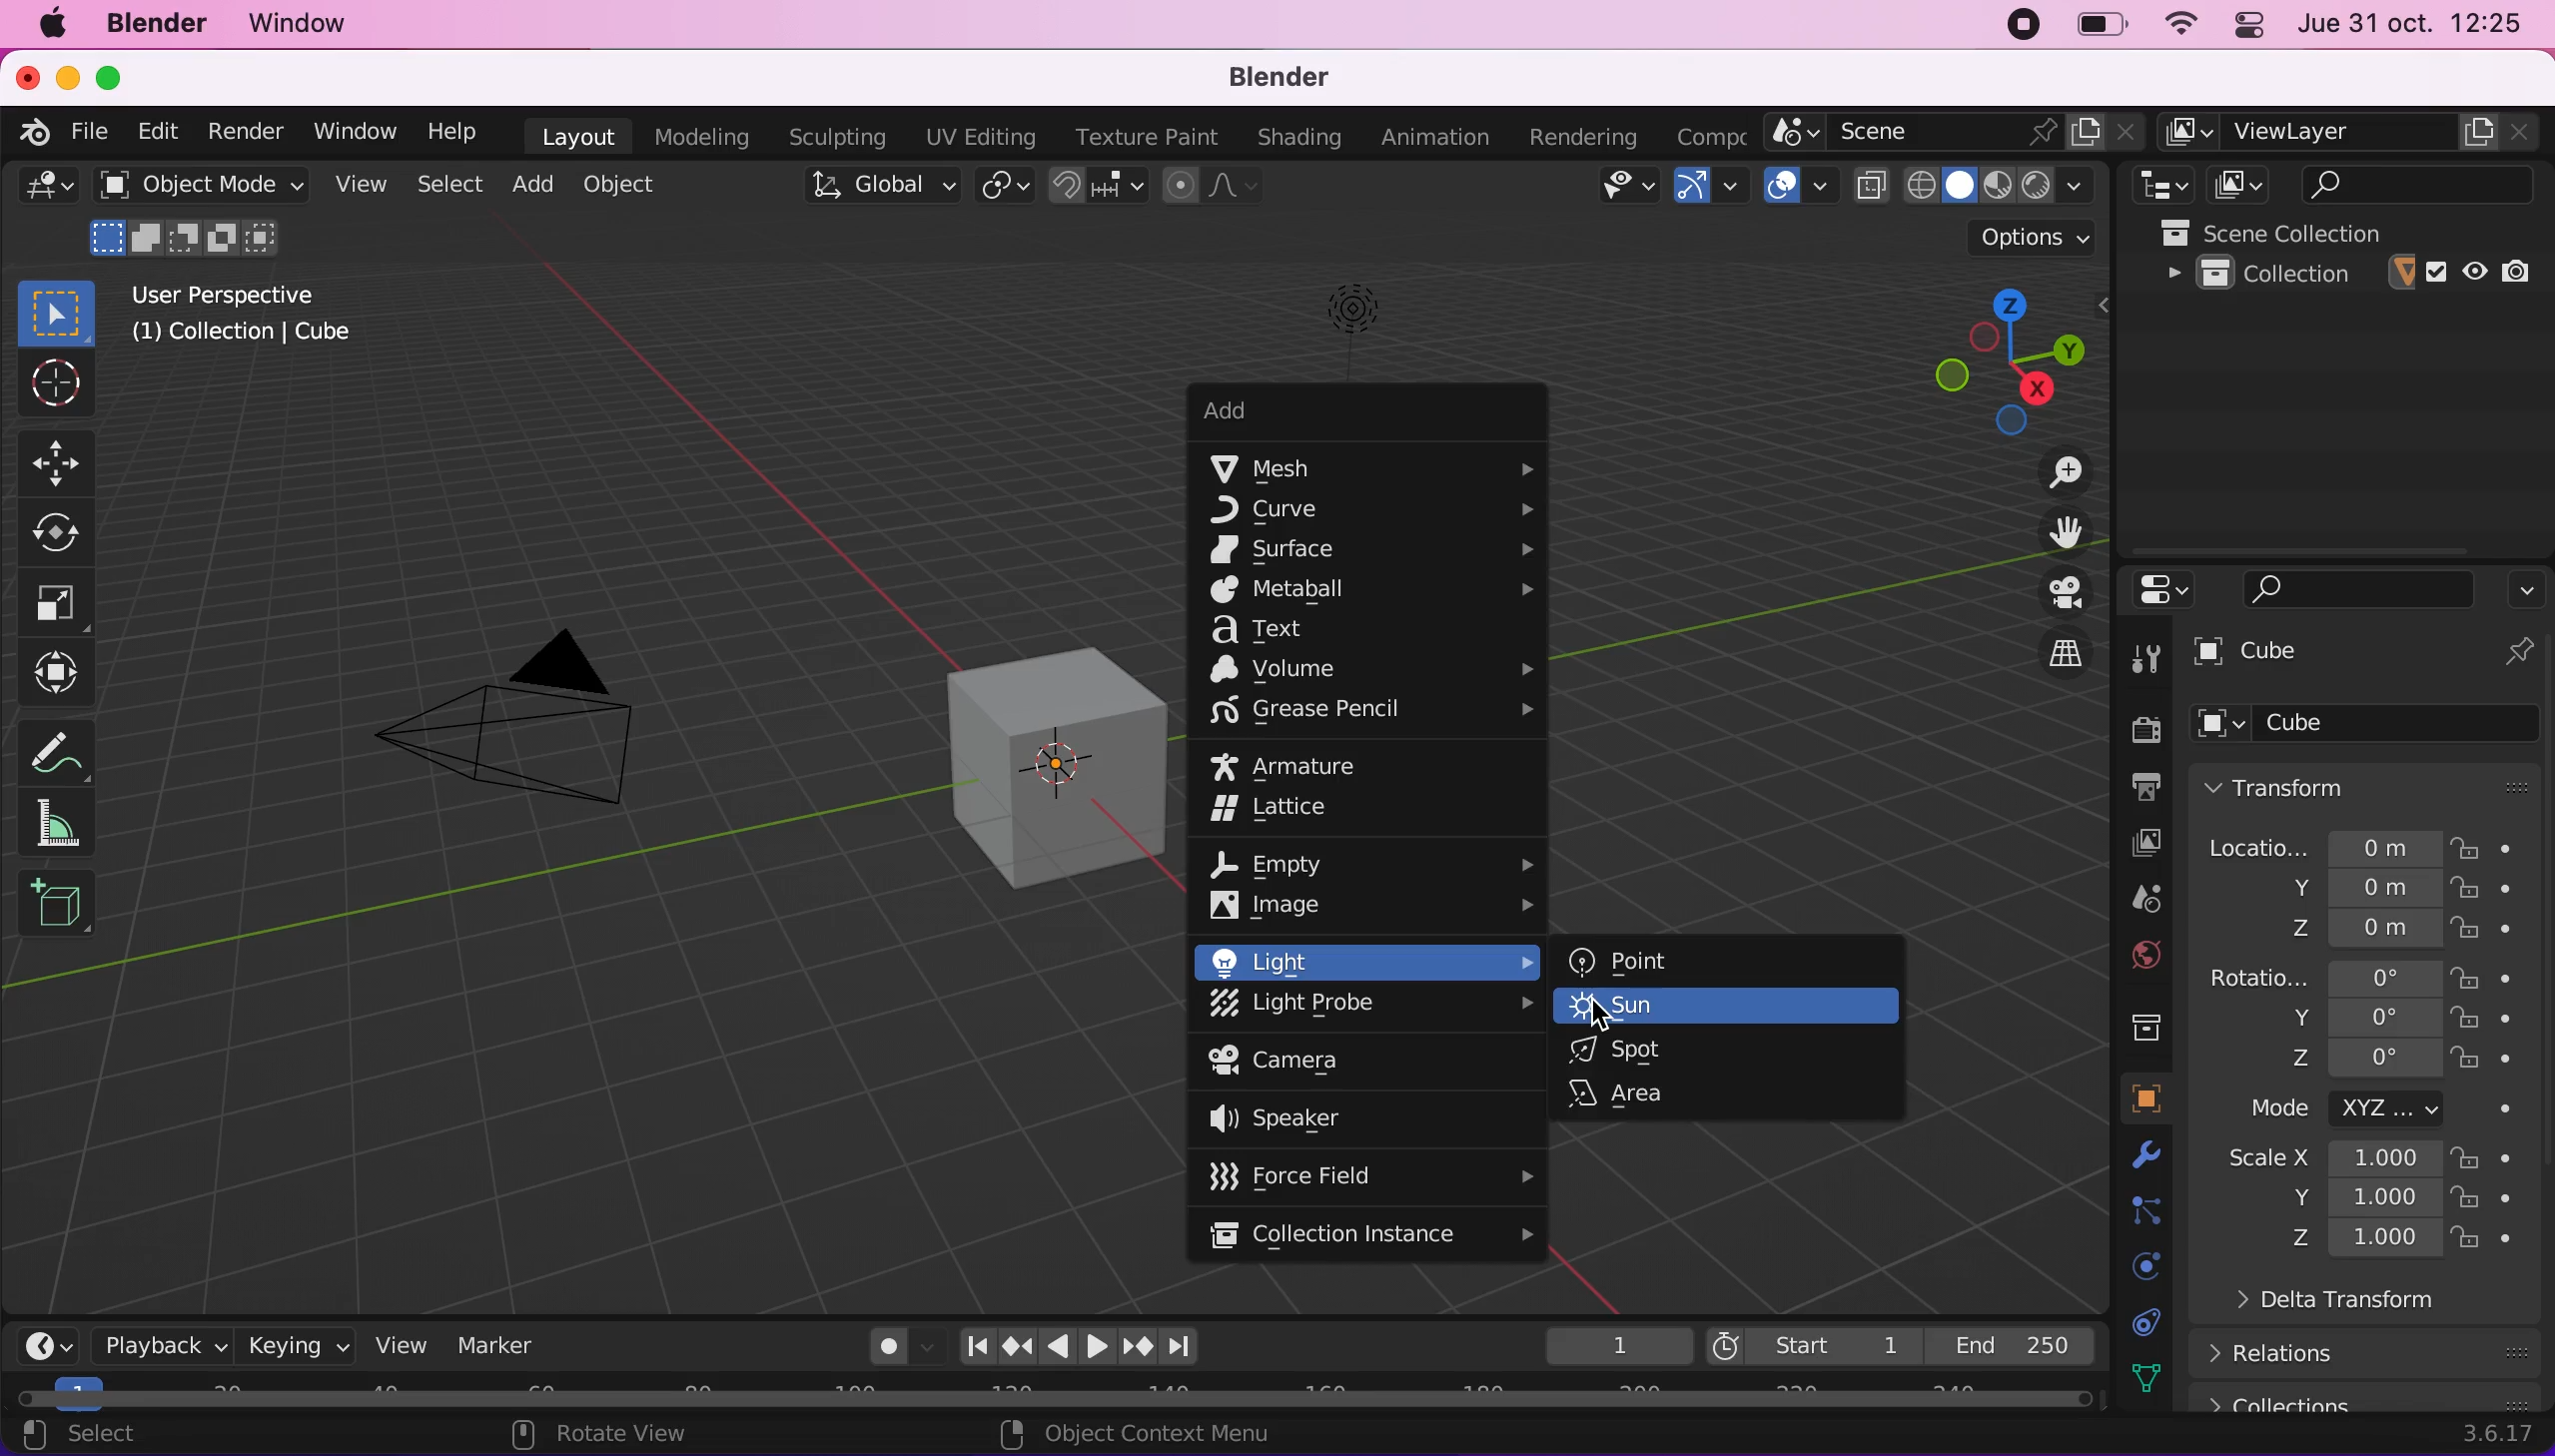  What do you see at coordinates (2049, 532) in the screenshot?
I see `move the view` at bounding box center [2049, 532].